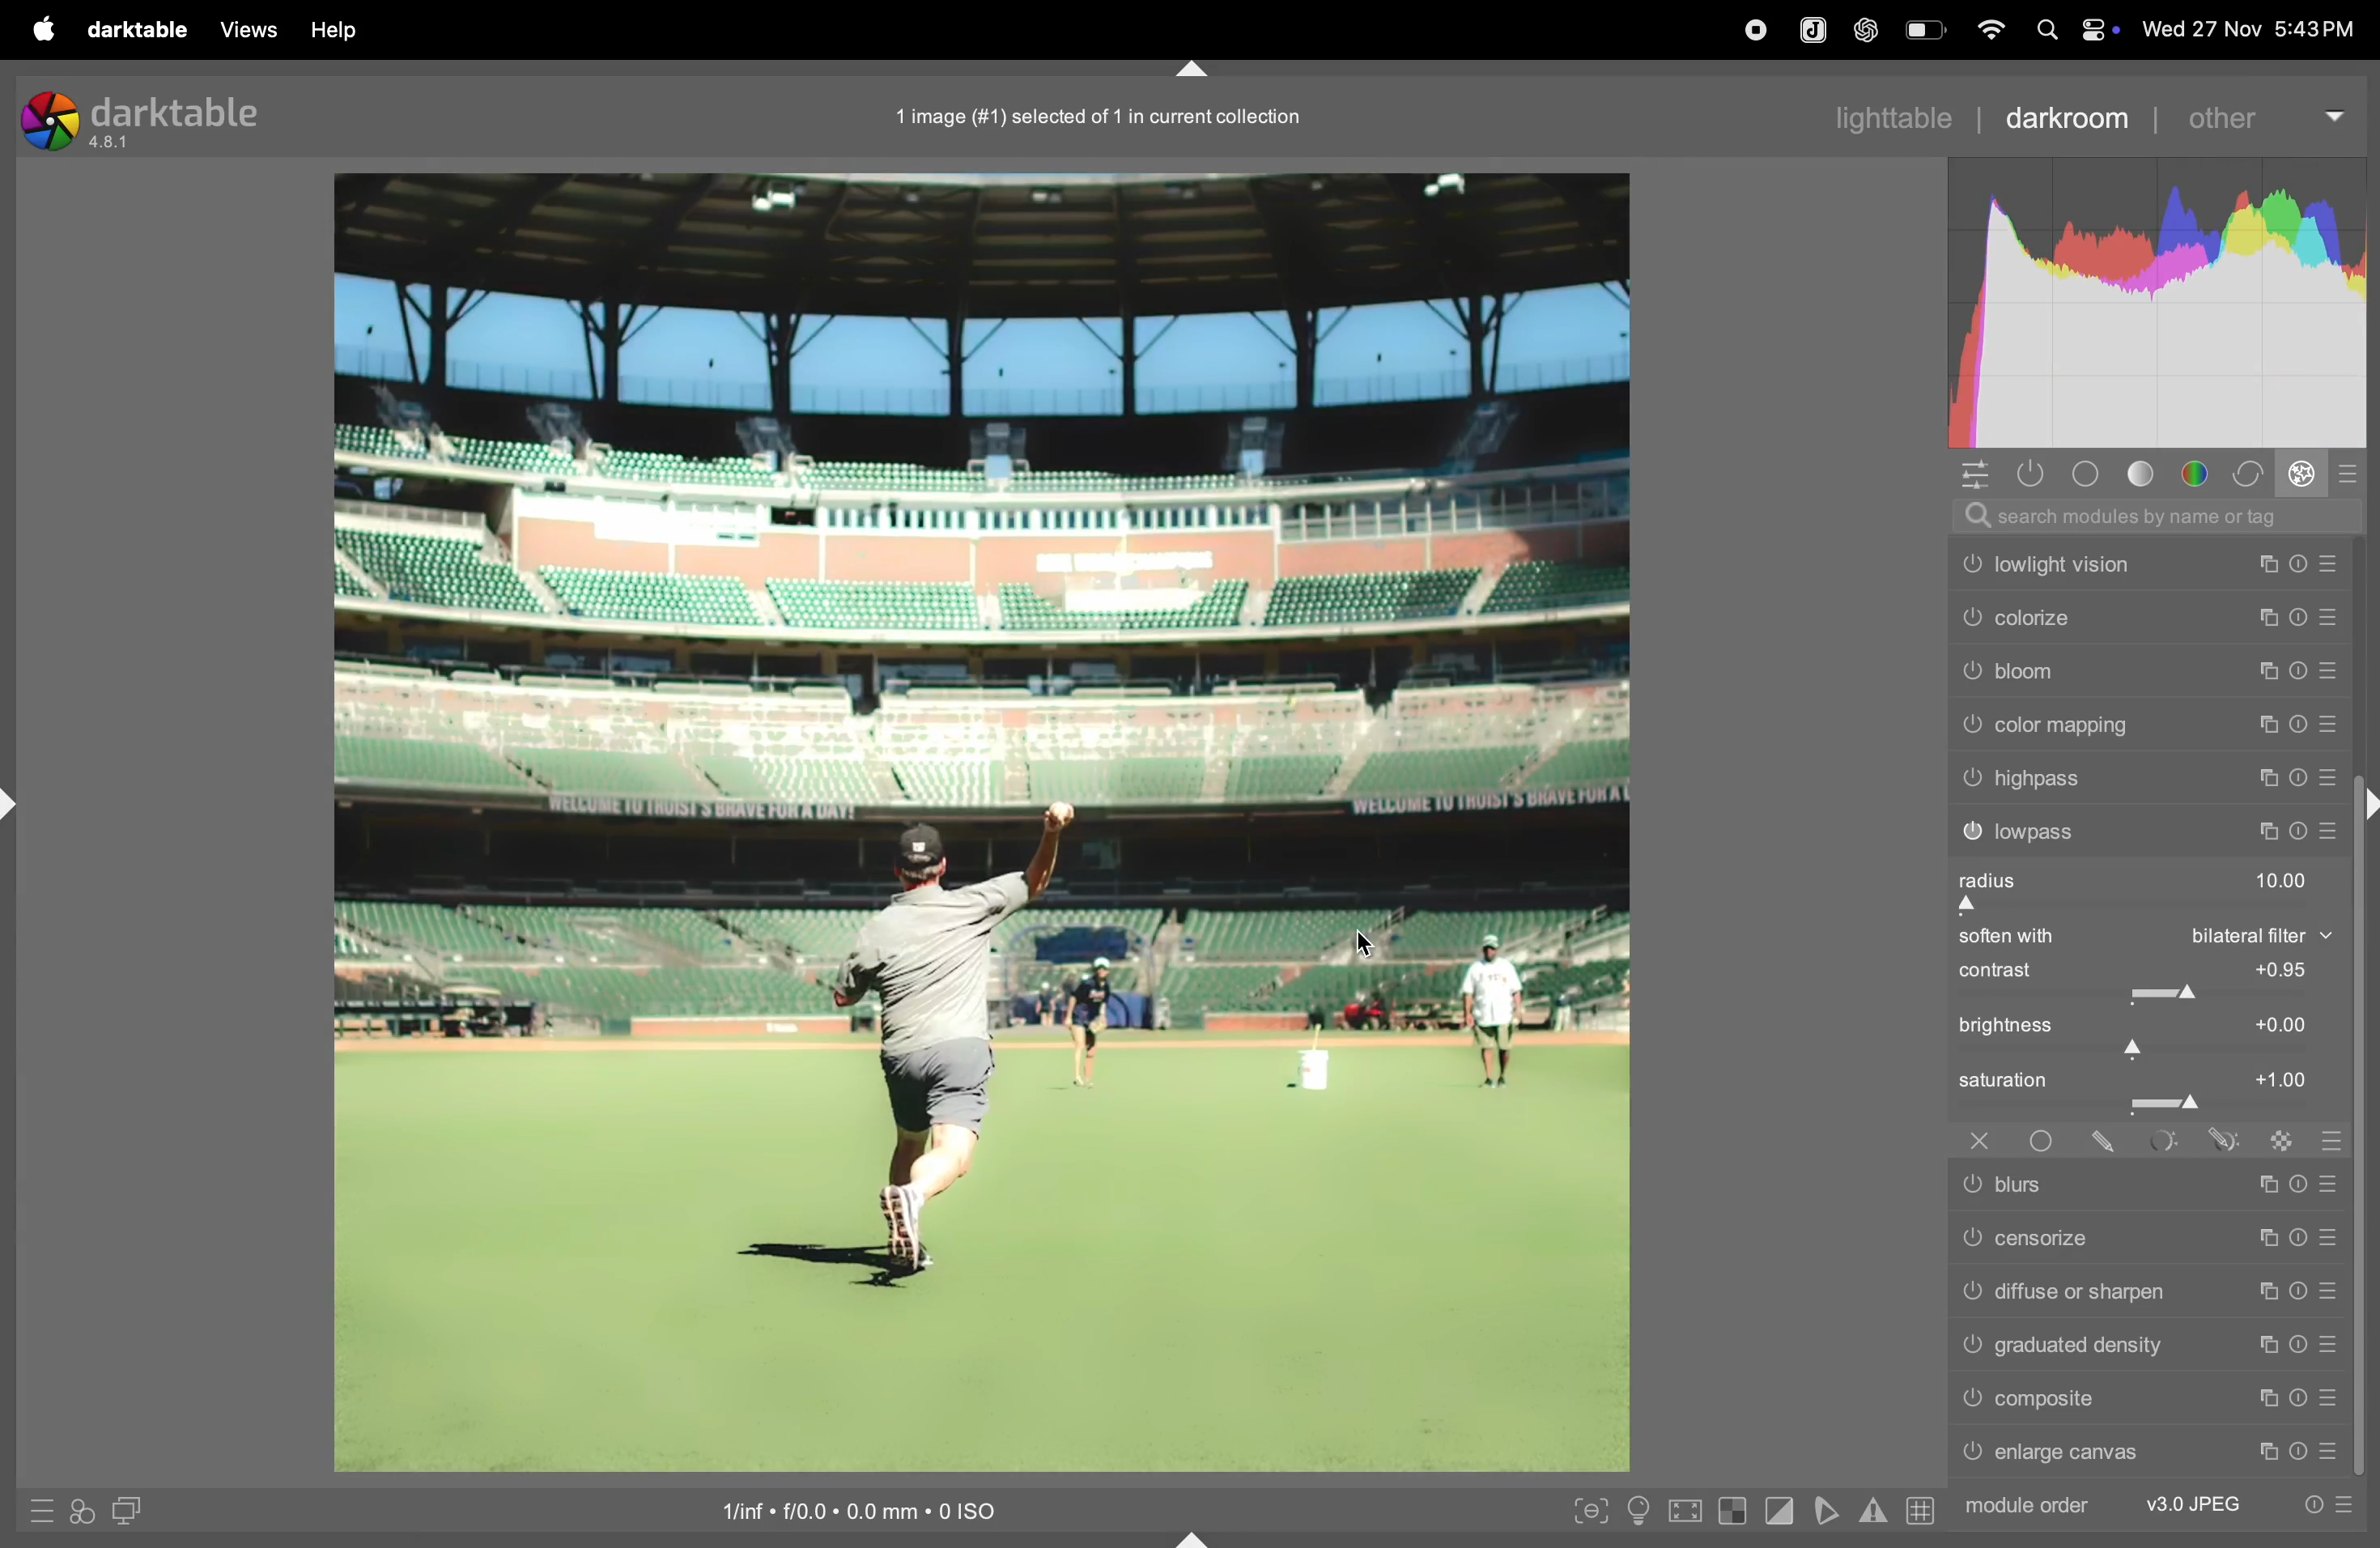 This screenshot has height=1548, width=2380. What do you see at coordinates (1899, 113) in the screenshot?
I see `lighttable` at bounding box center [1899, 113].